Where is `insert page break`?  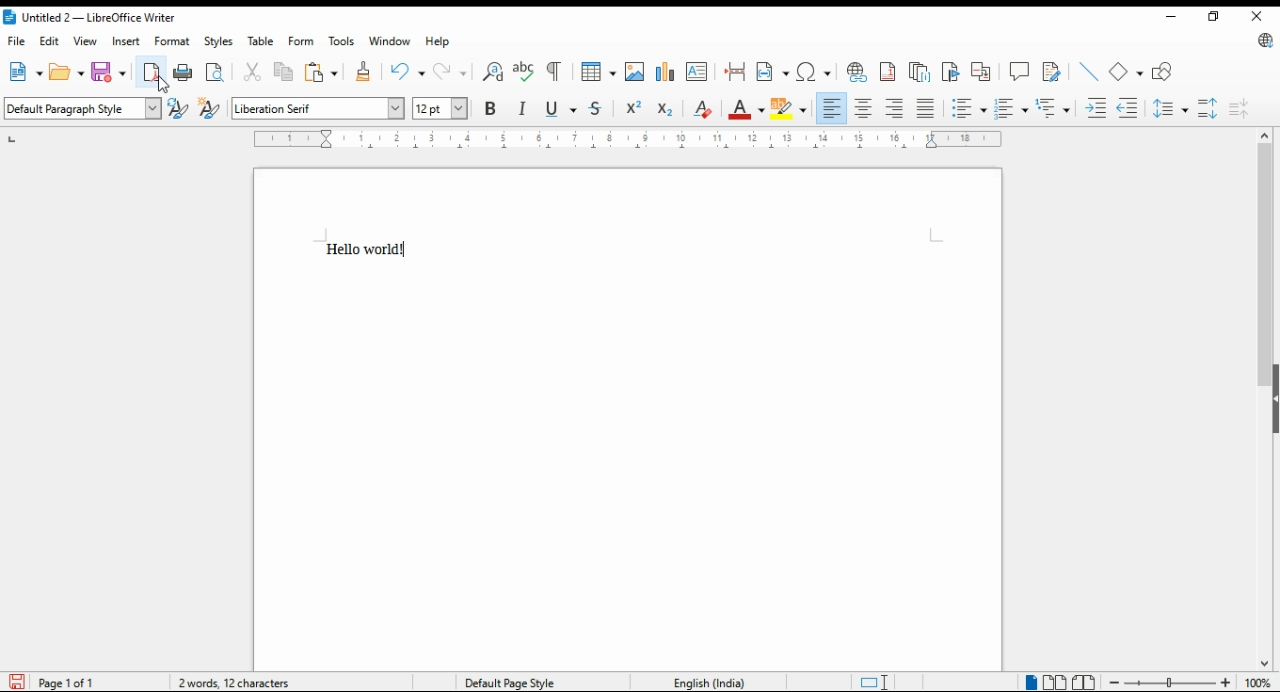 insert page break is located at coordinates (735, 74).